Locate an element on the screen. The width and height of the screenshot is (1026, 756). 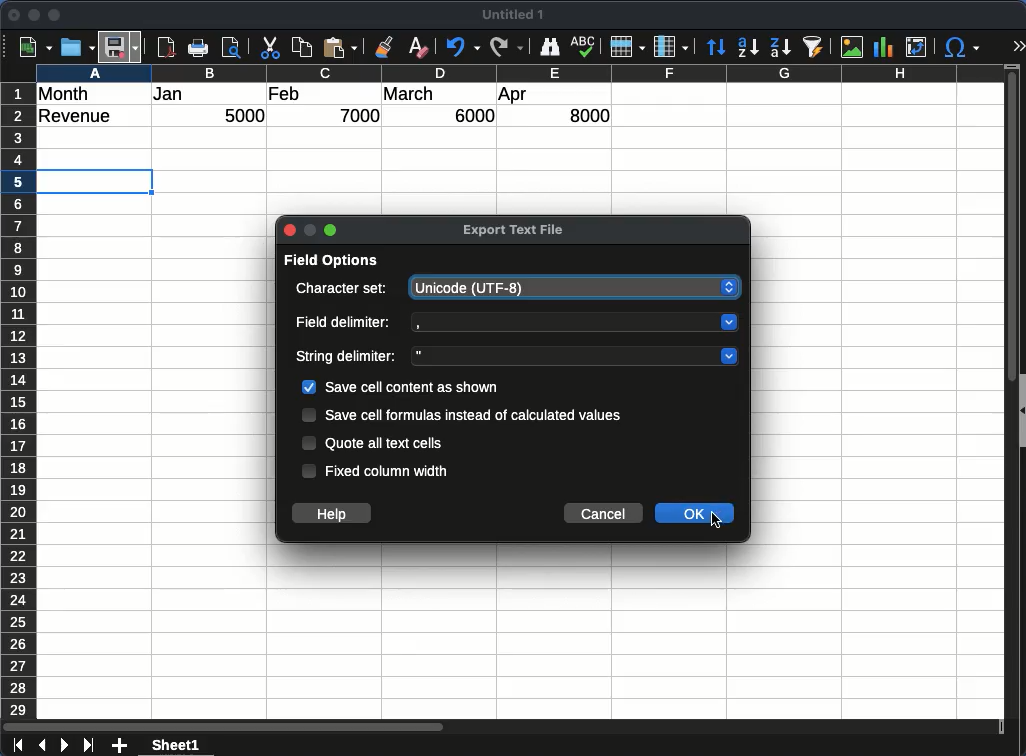
ascending is located at coordinates (748, 47).